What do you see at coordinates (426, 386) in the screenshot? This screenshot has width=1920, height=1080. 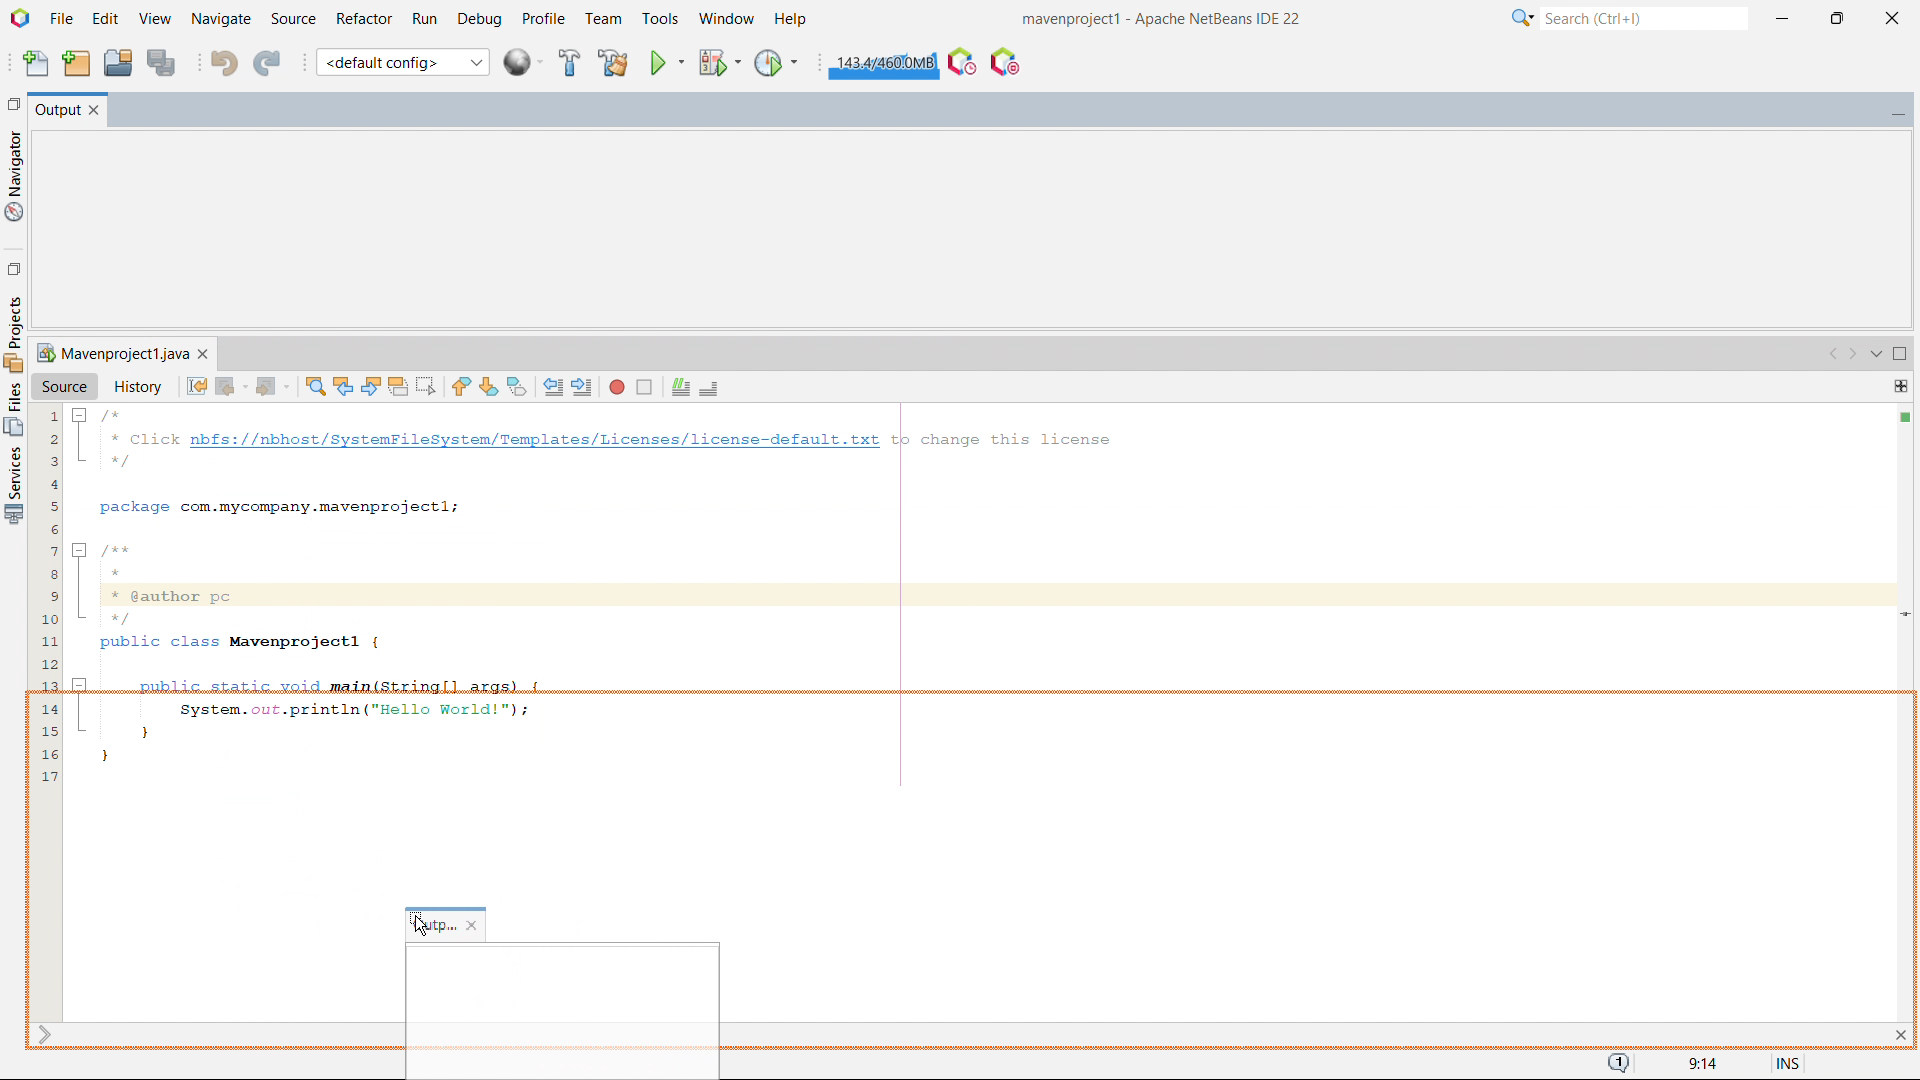 I see `toggle rectangular selection` at bounding box center [426, 386].